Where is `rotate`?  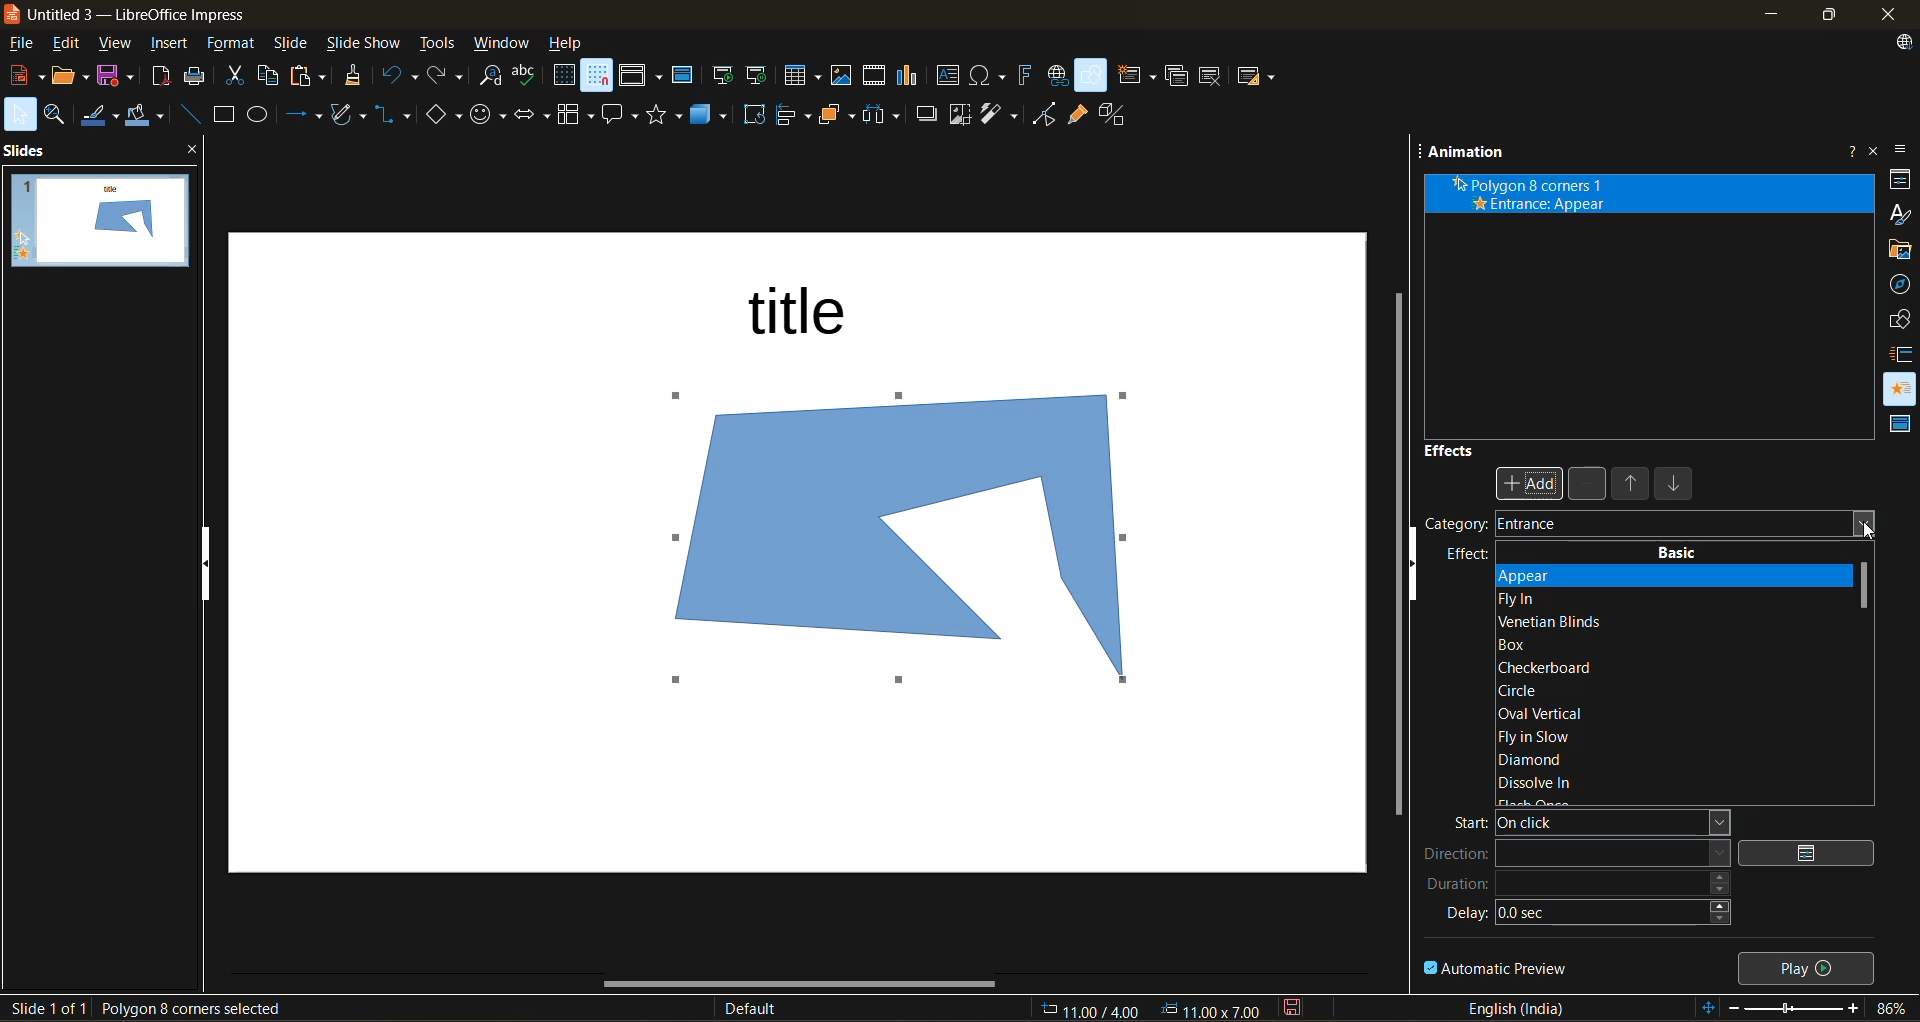
rotate is located at coordinates (755, 117).